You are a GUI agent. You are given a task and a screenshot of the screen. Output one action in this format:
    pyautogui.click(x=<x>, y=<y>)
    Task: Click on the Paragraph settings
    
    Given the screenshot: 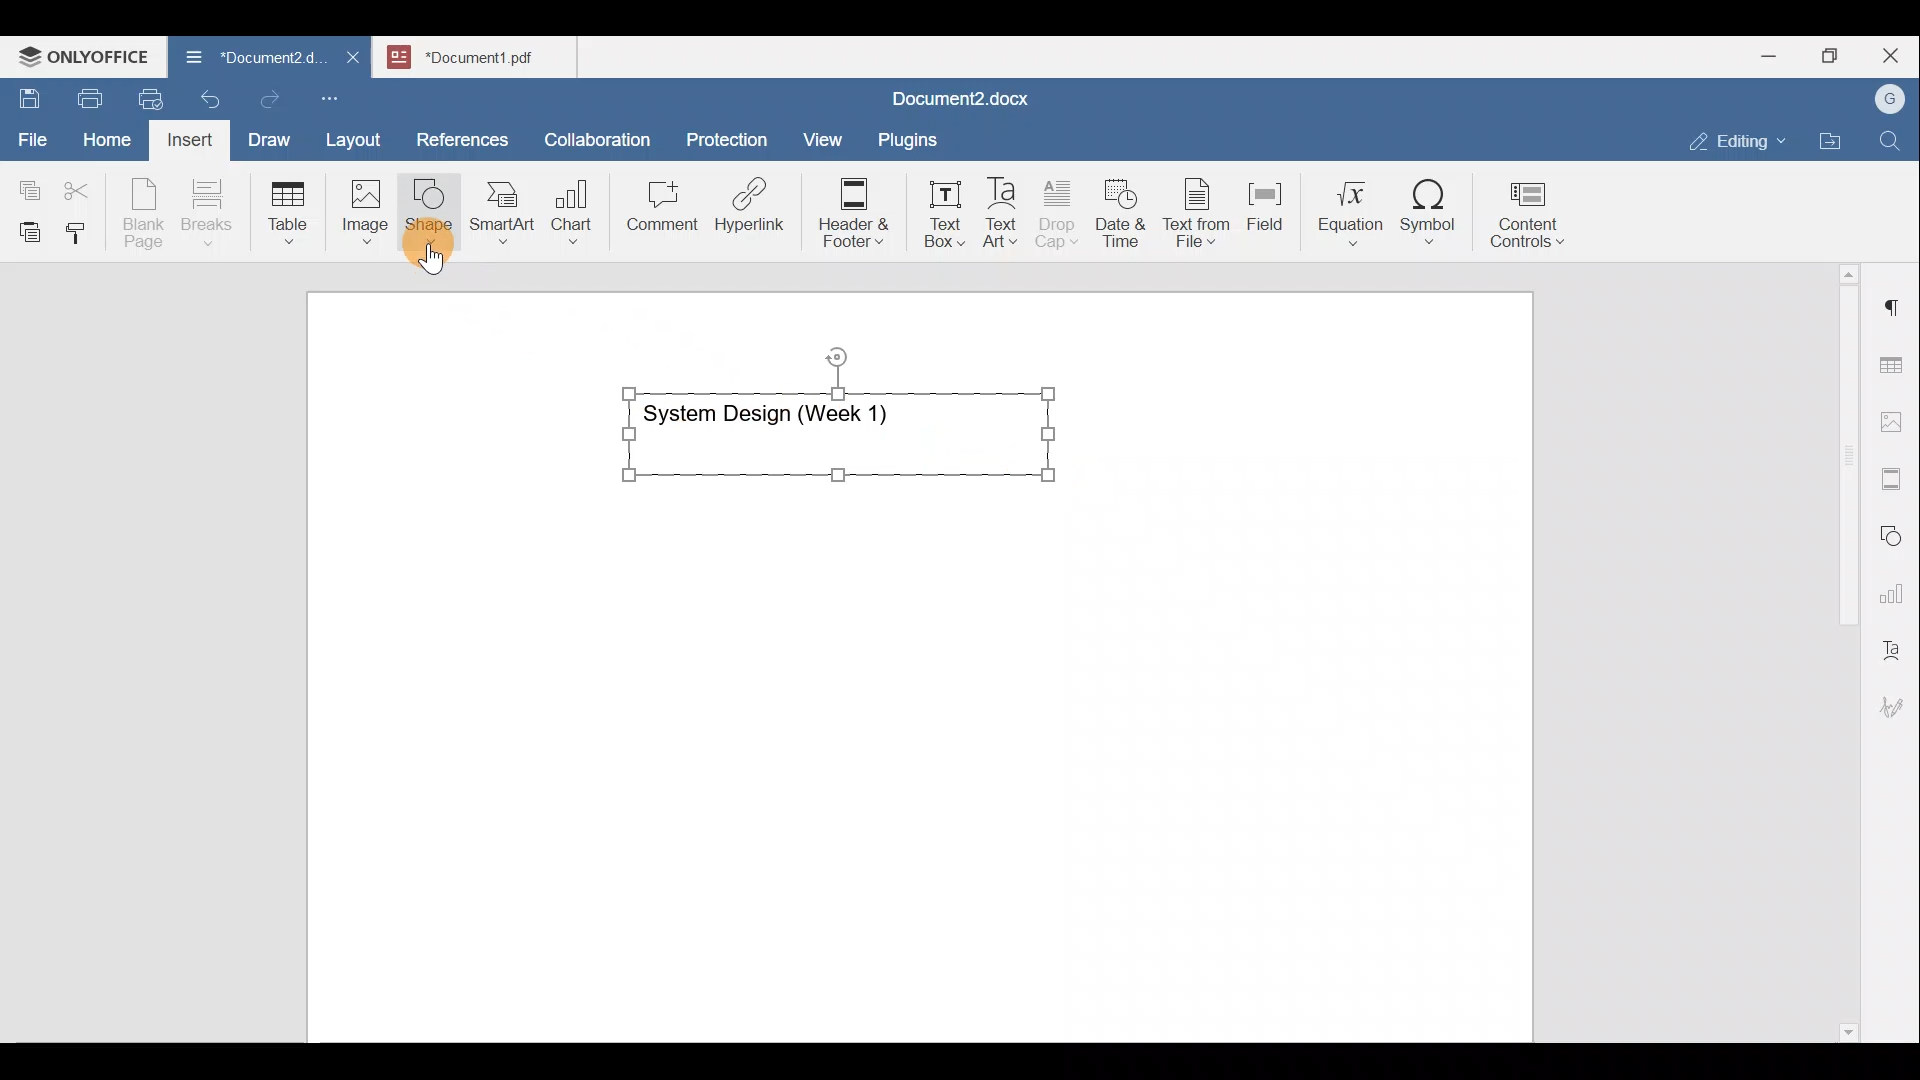 What is the action you would take?
    pyautogui.click(x=1894, y=299)
    